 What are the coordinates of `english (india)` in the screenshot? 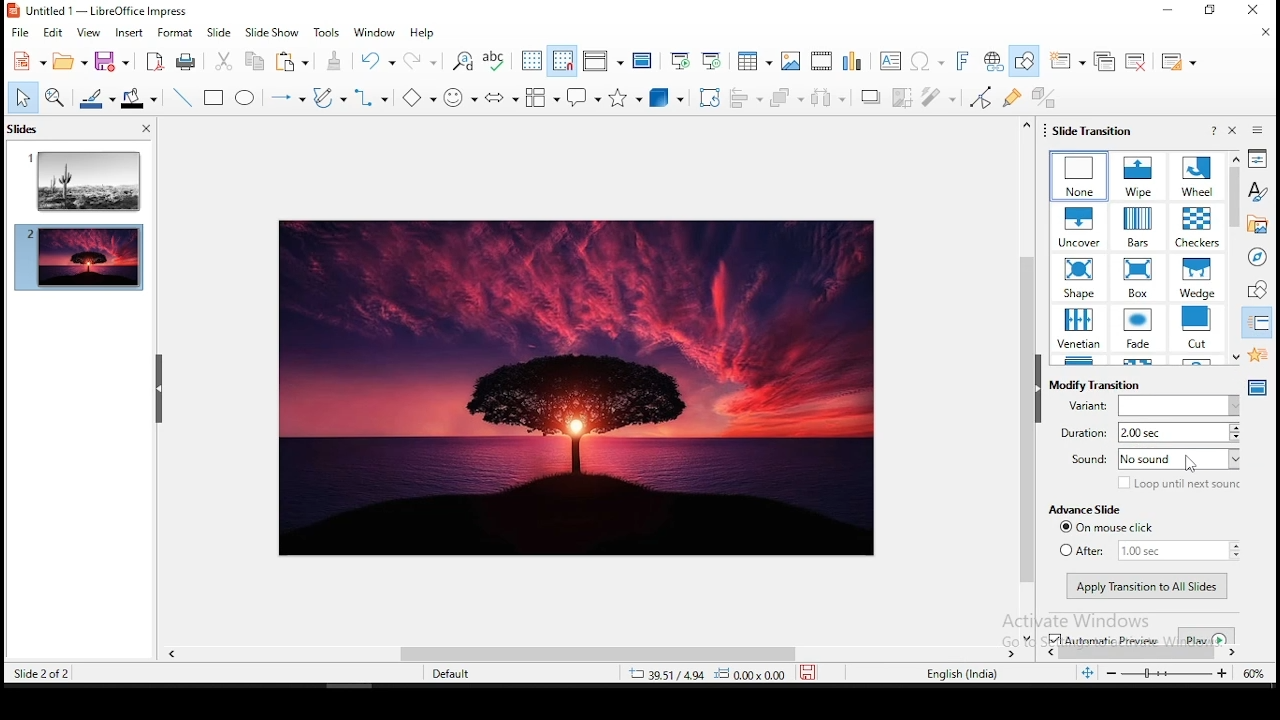 It's located at (961, 674).